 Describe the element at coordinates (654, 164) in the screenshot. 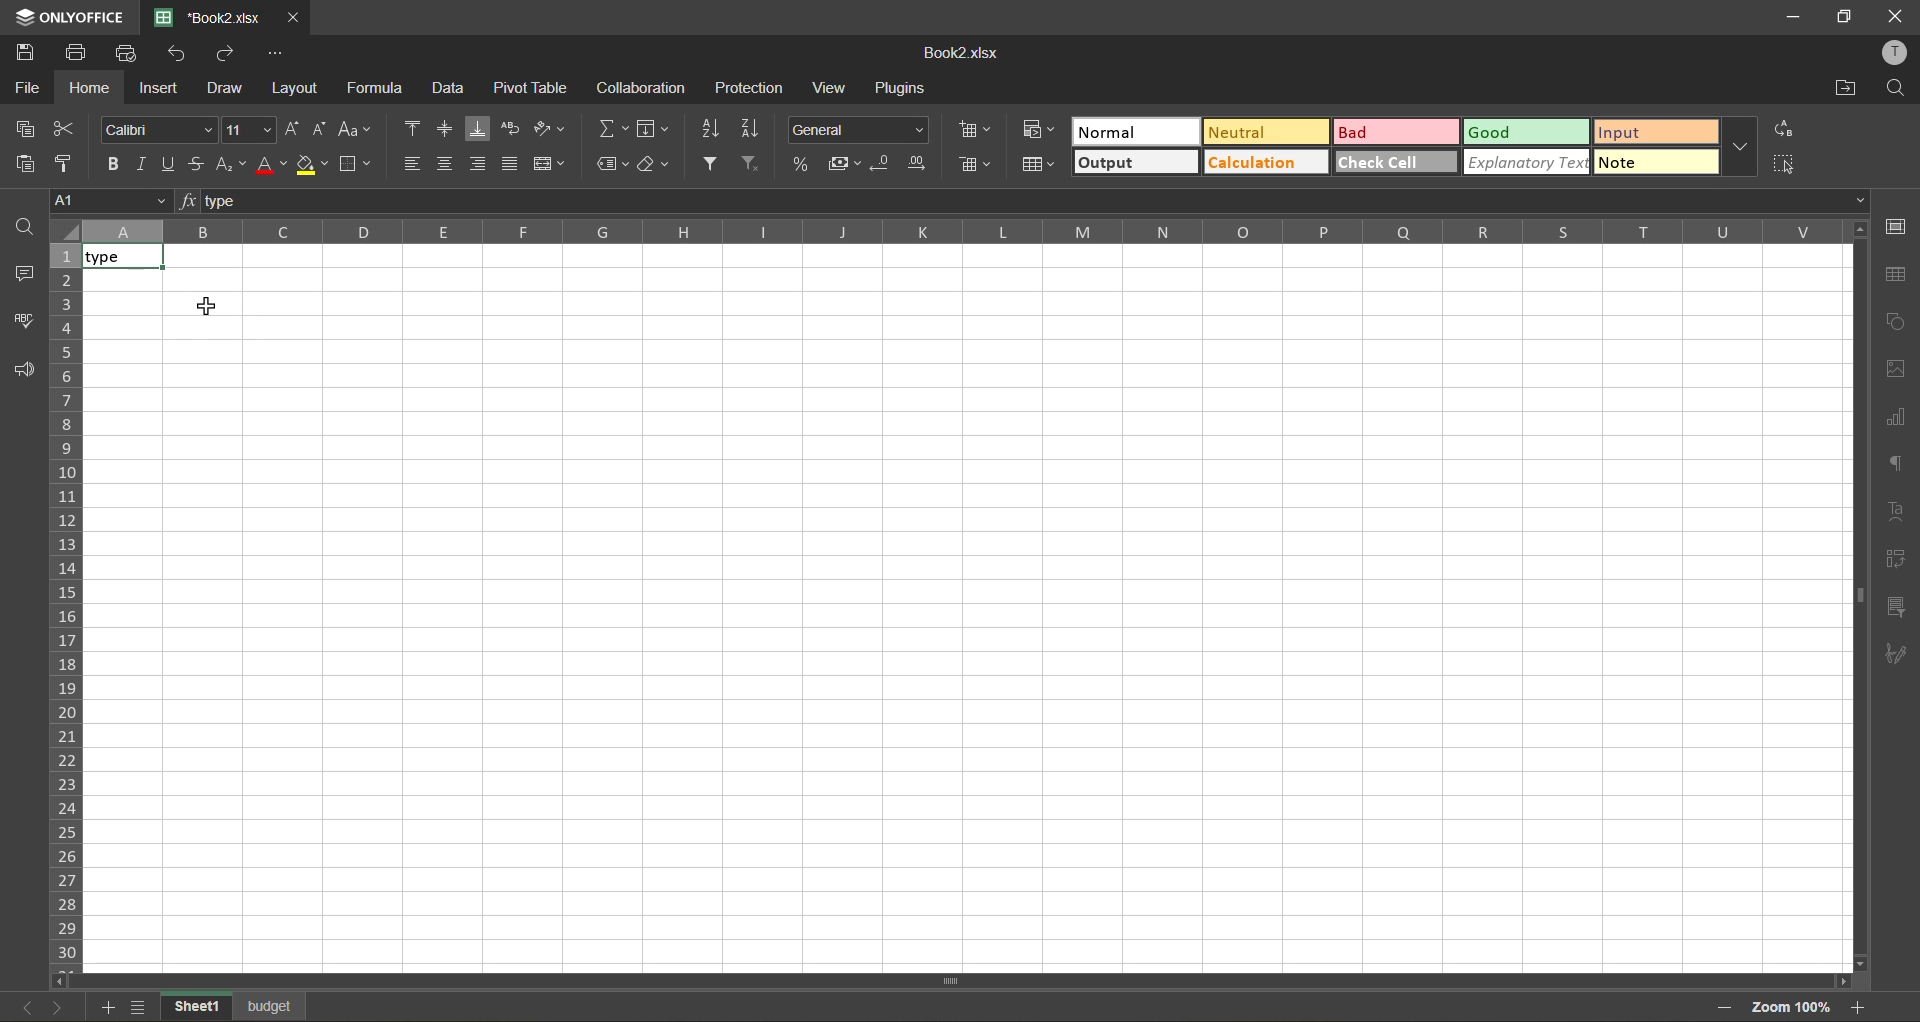

I see `clear` at that location.